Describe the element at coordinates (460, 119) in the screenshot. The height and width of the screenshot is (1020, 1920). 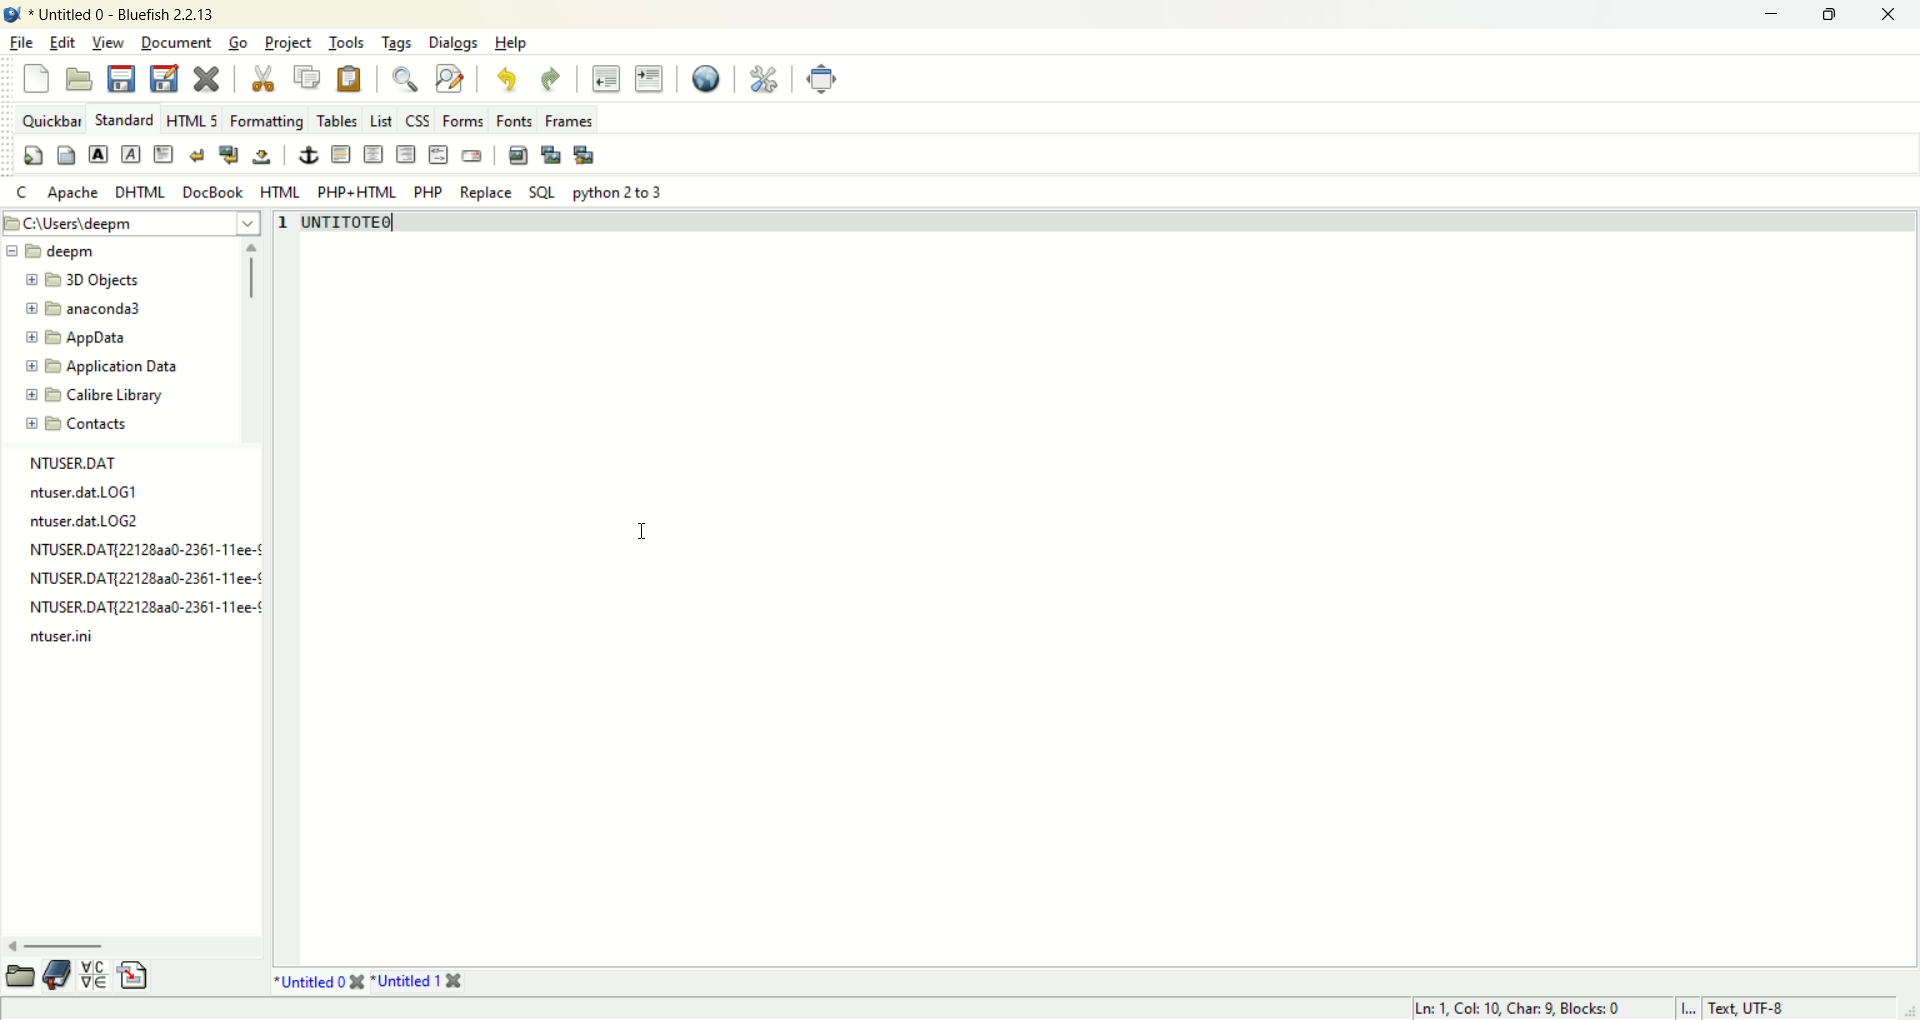
I see `forms` at that location.